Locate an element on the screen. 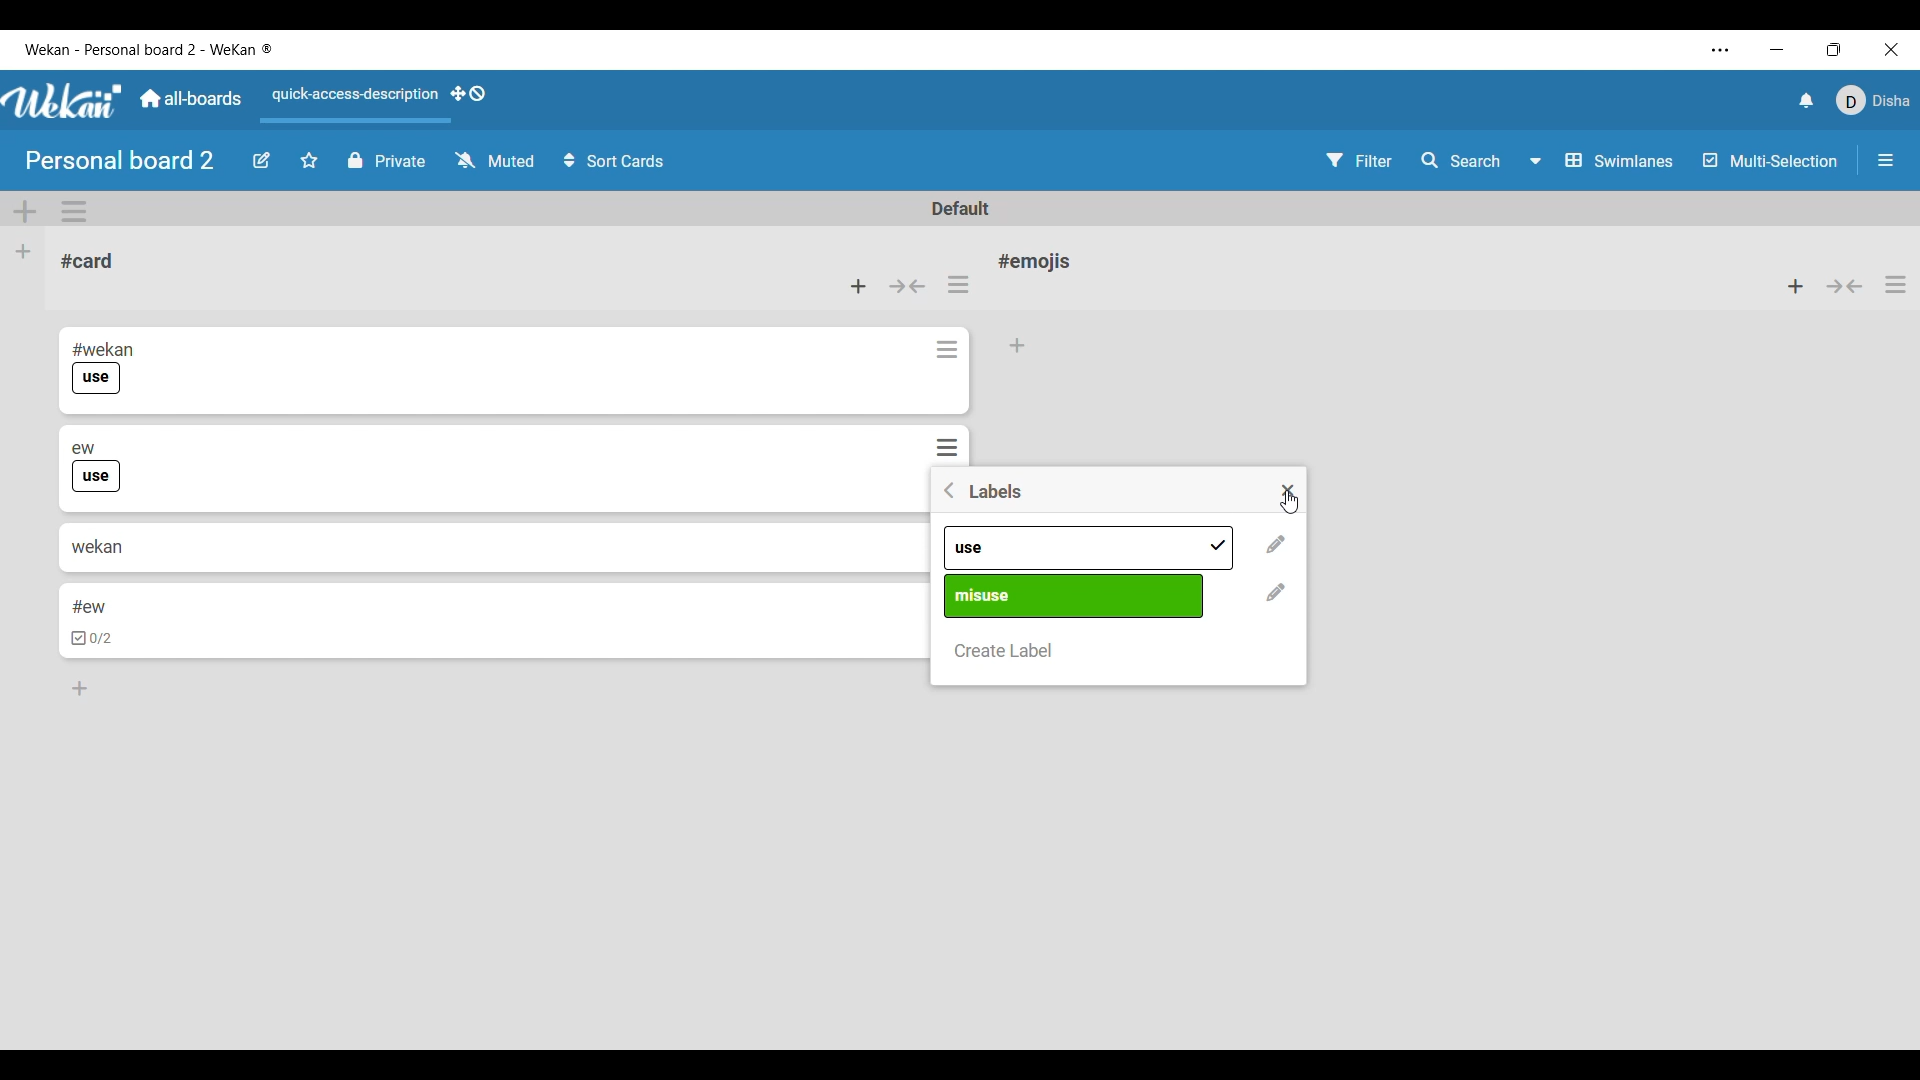  Add card to top of list is located at coordinates (858, 286).